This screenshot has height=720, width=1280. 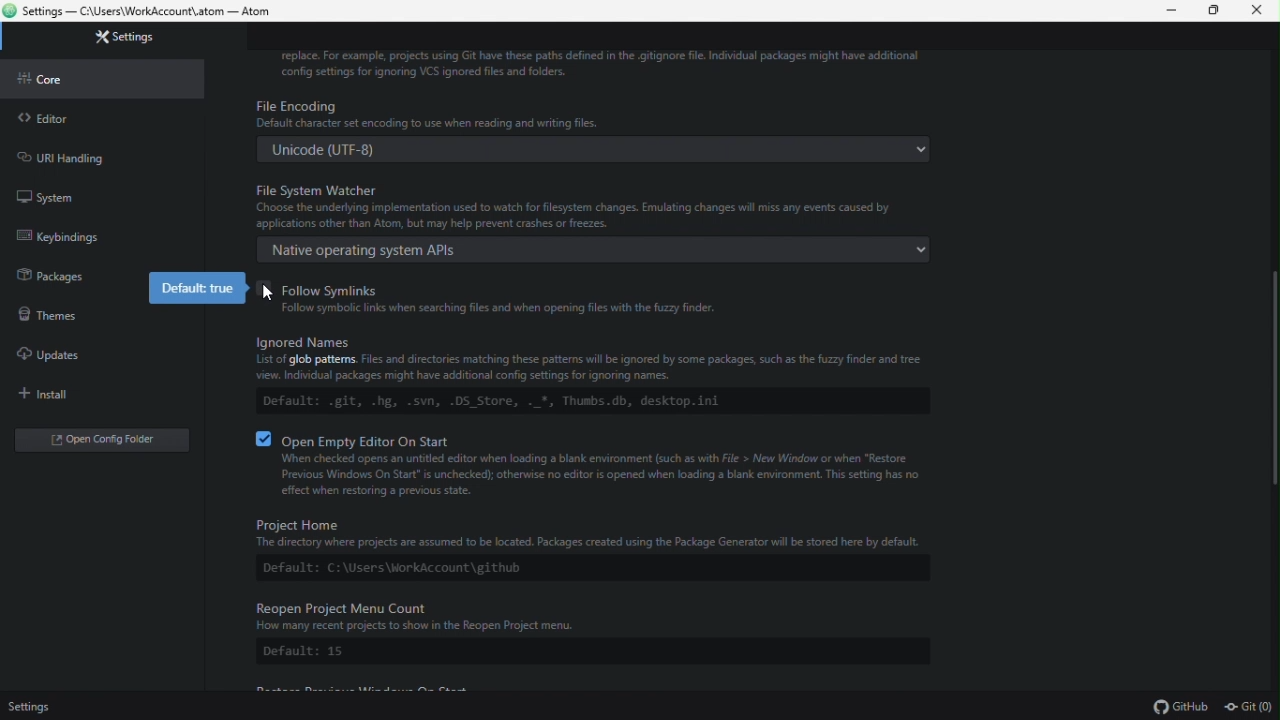 I want to click on Editor, so click(x=101, y=118).